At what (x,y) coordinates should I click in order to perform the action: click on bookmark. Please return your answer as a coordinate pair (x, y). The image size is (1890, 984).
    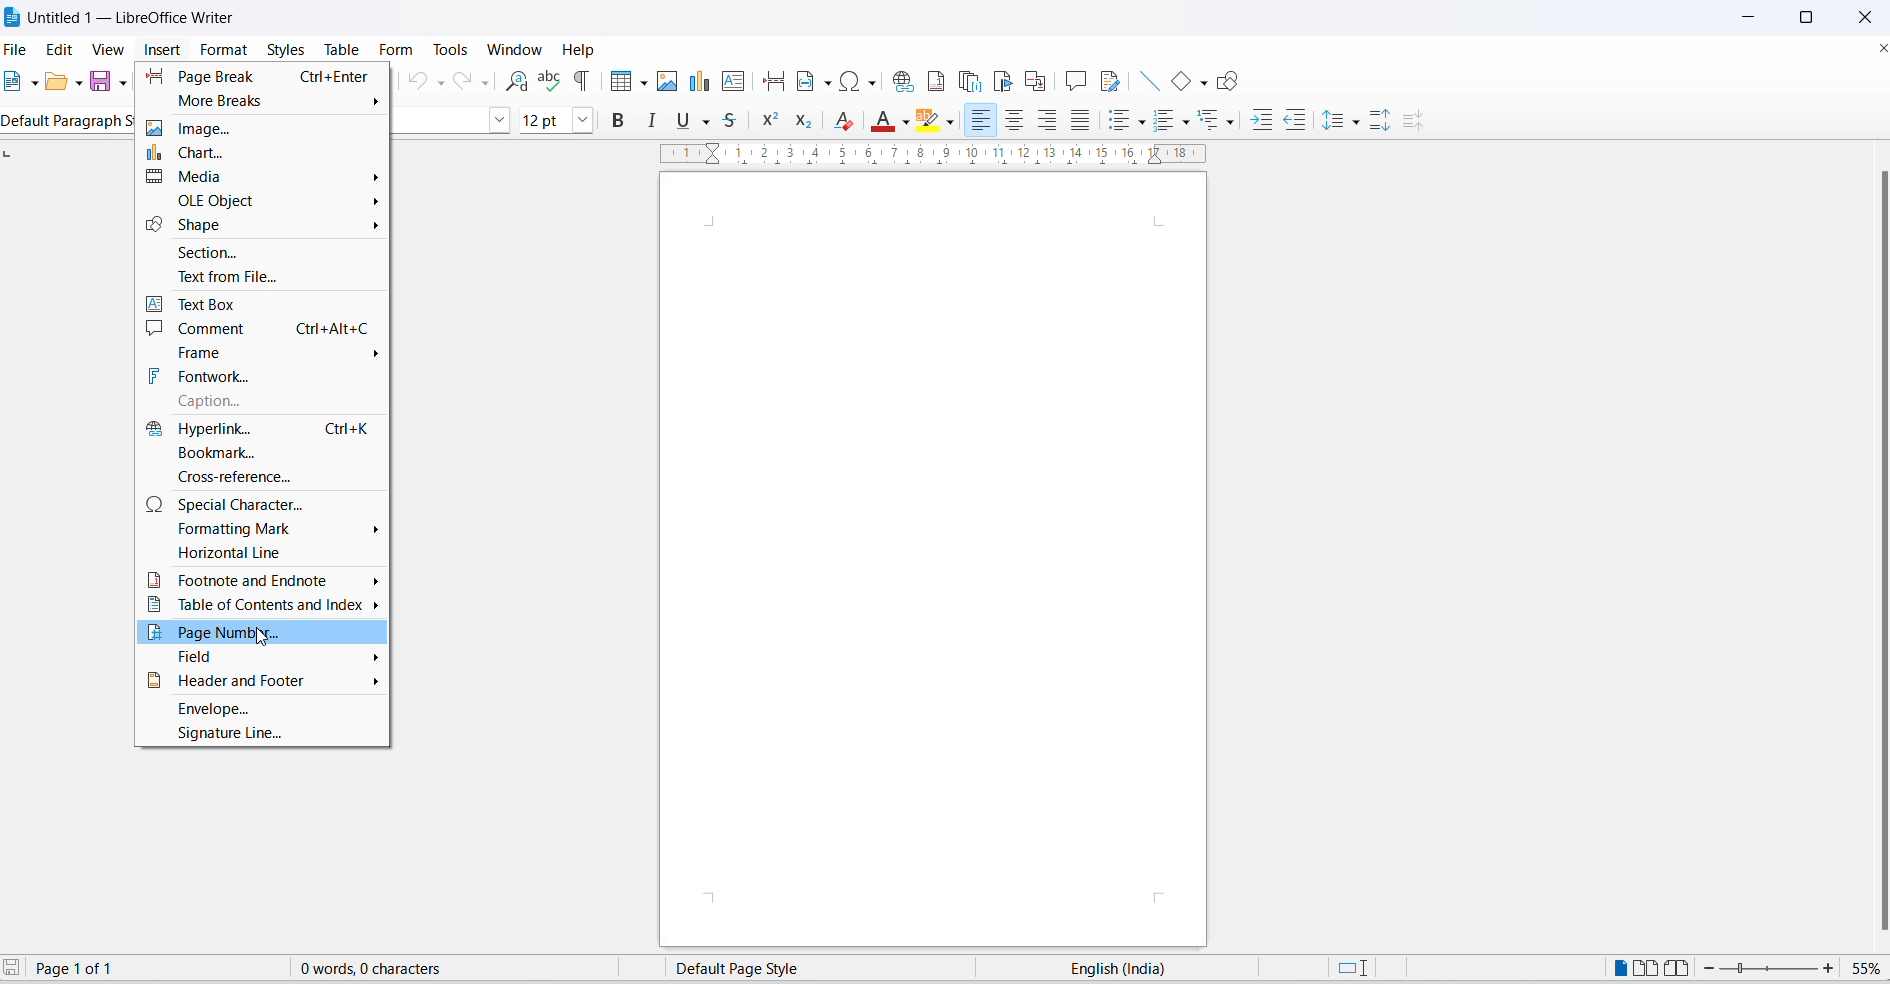
    Looking at the image, I should click on (263, 456).